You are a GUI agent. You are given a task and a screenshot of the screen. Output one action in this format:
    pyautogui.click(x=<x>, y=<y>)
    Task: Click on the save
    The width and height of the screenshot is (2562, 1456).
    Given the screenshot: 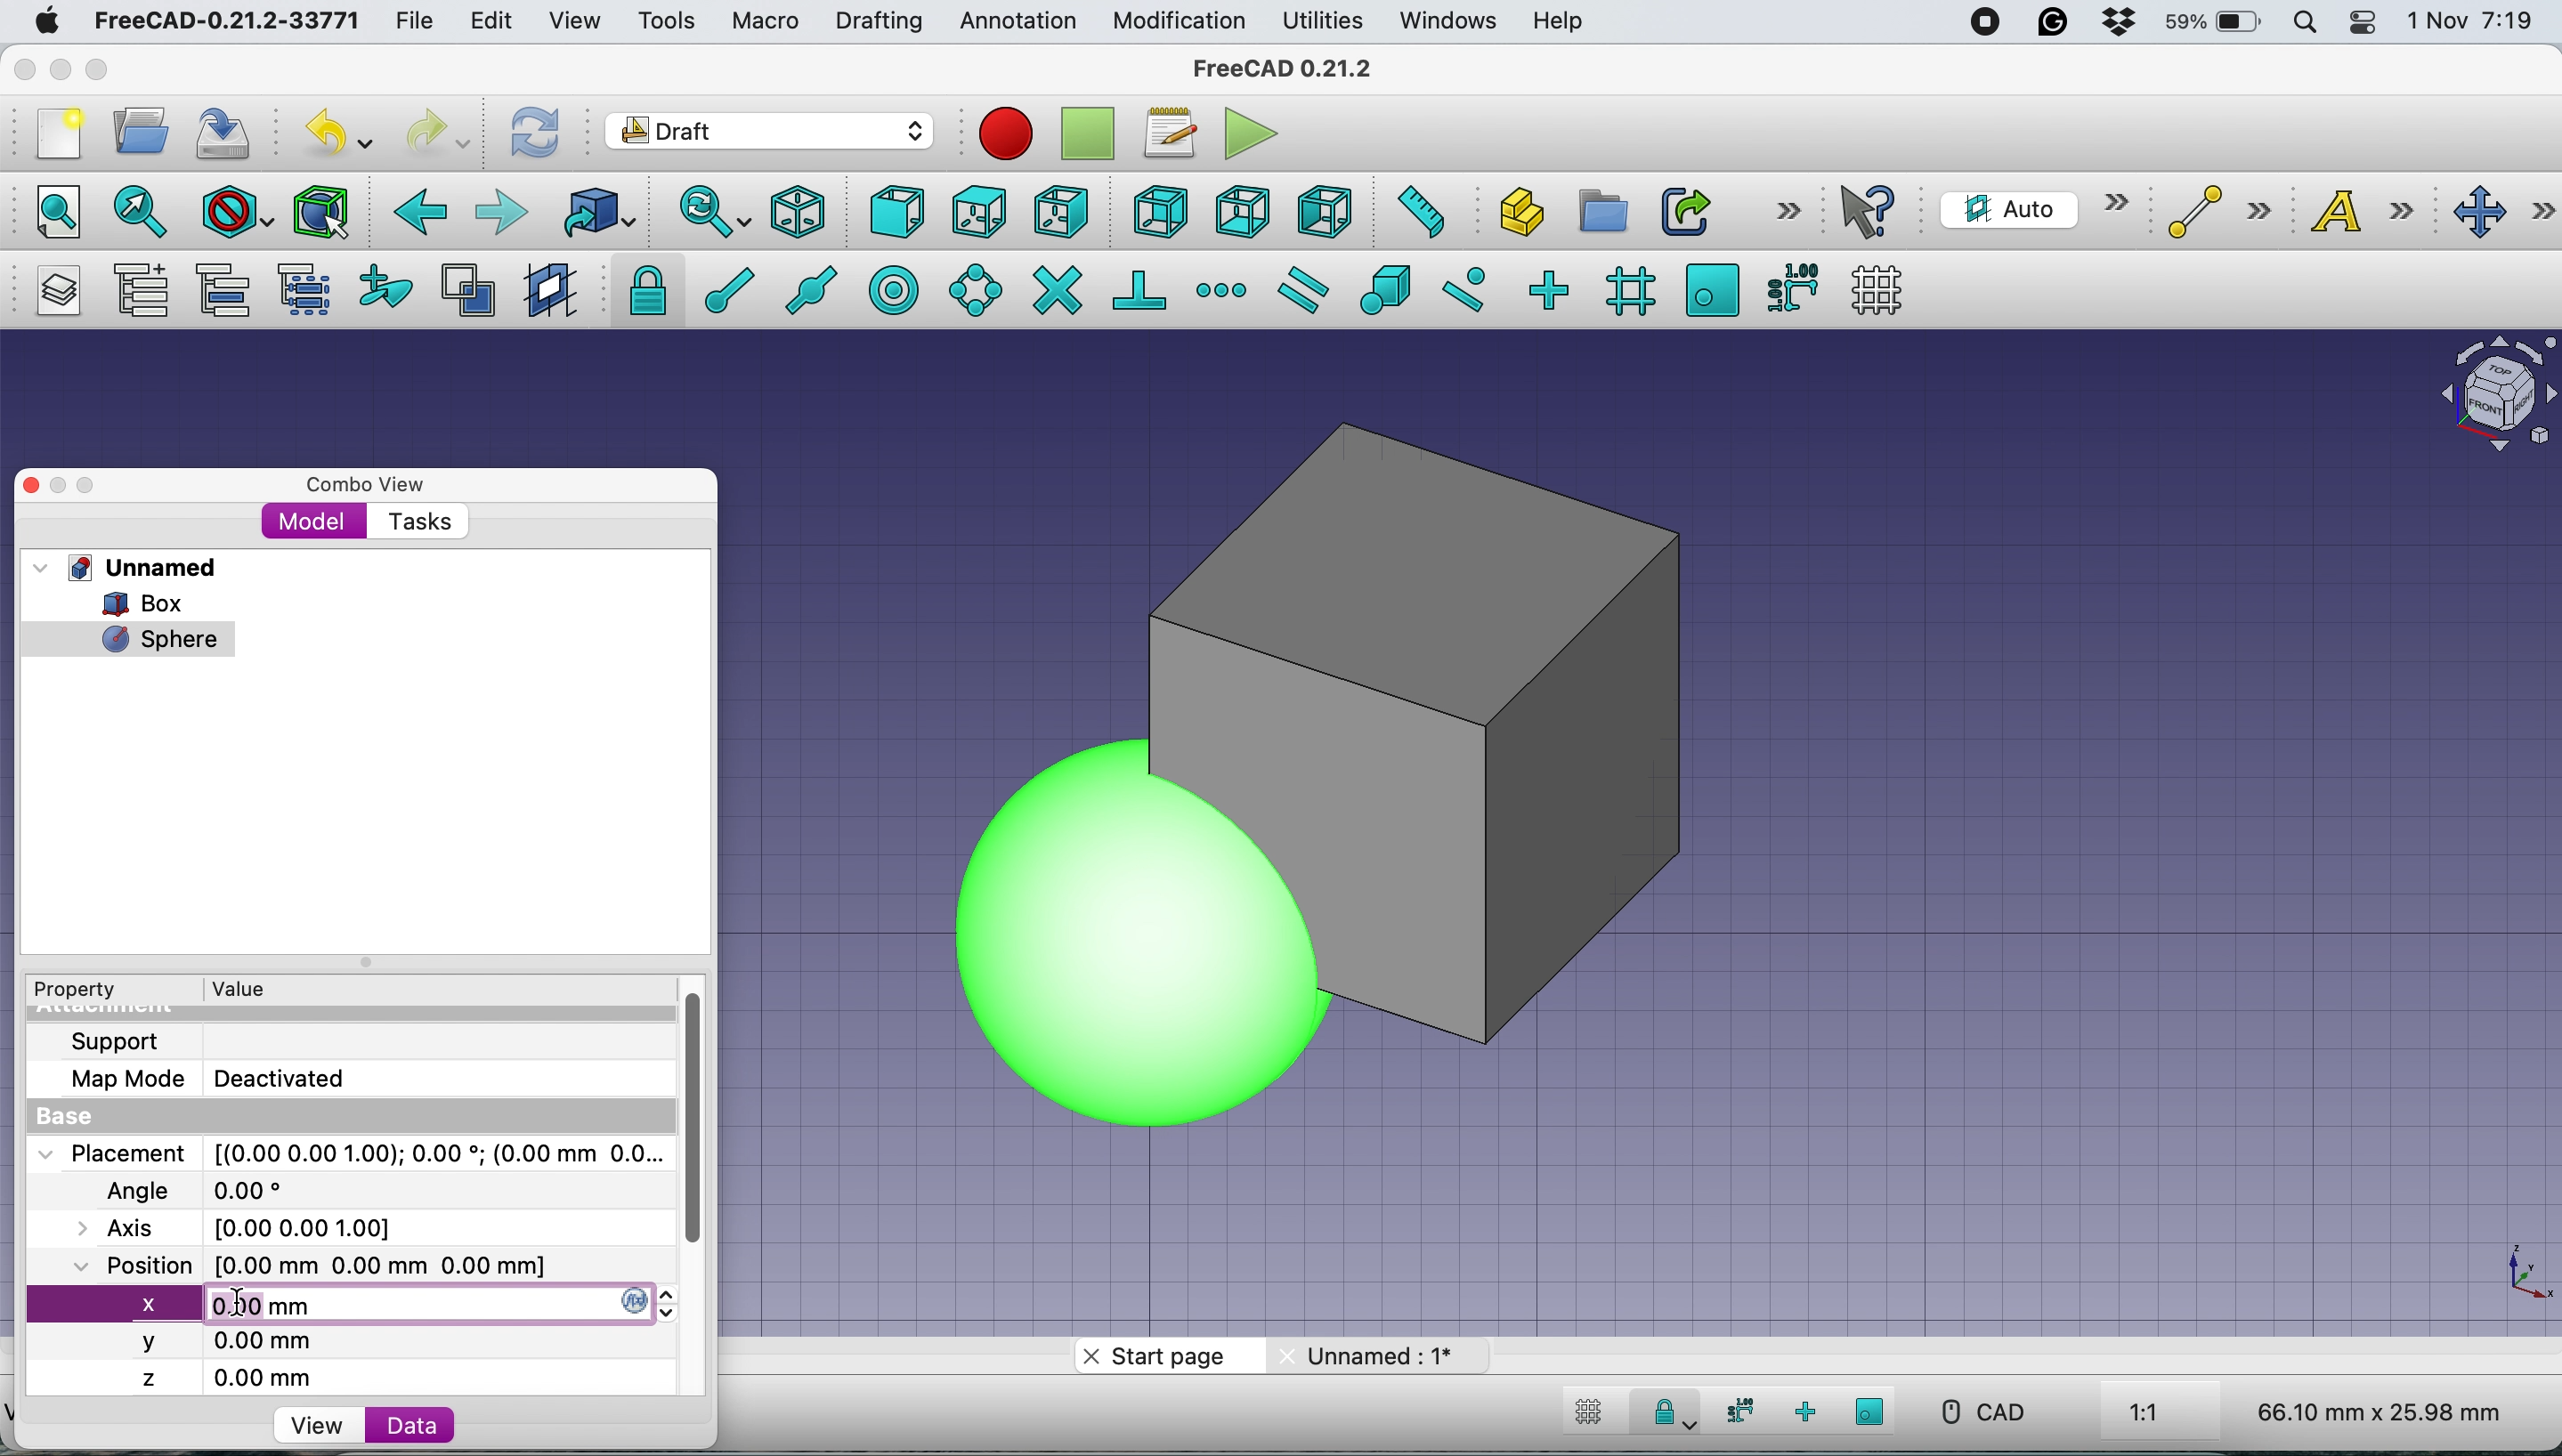 What is the action you would take?
    pyautogui.click(x=225, y=133)
    